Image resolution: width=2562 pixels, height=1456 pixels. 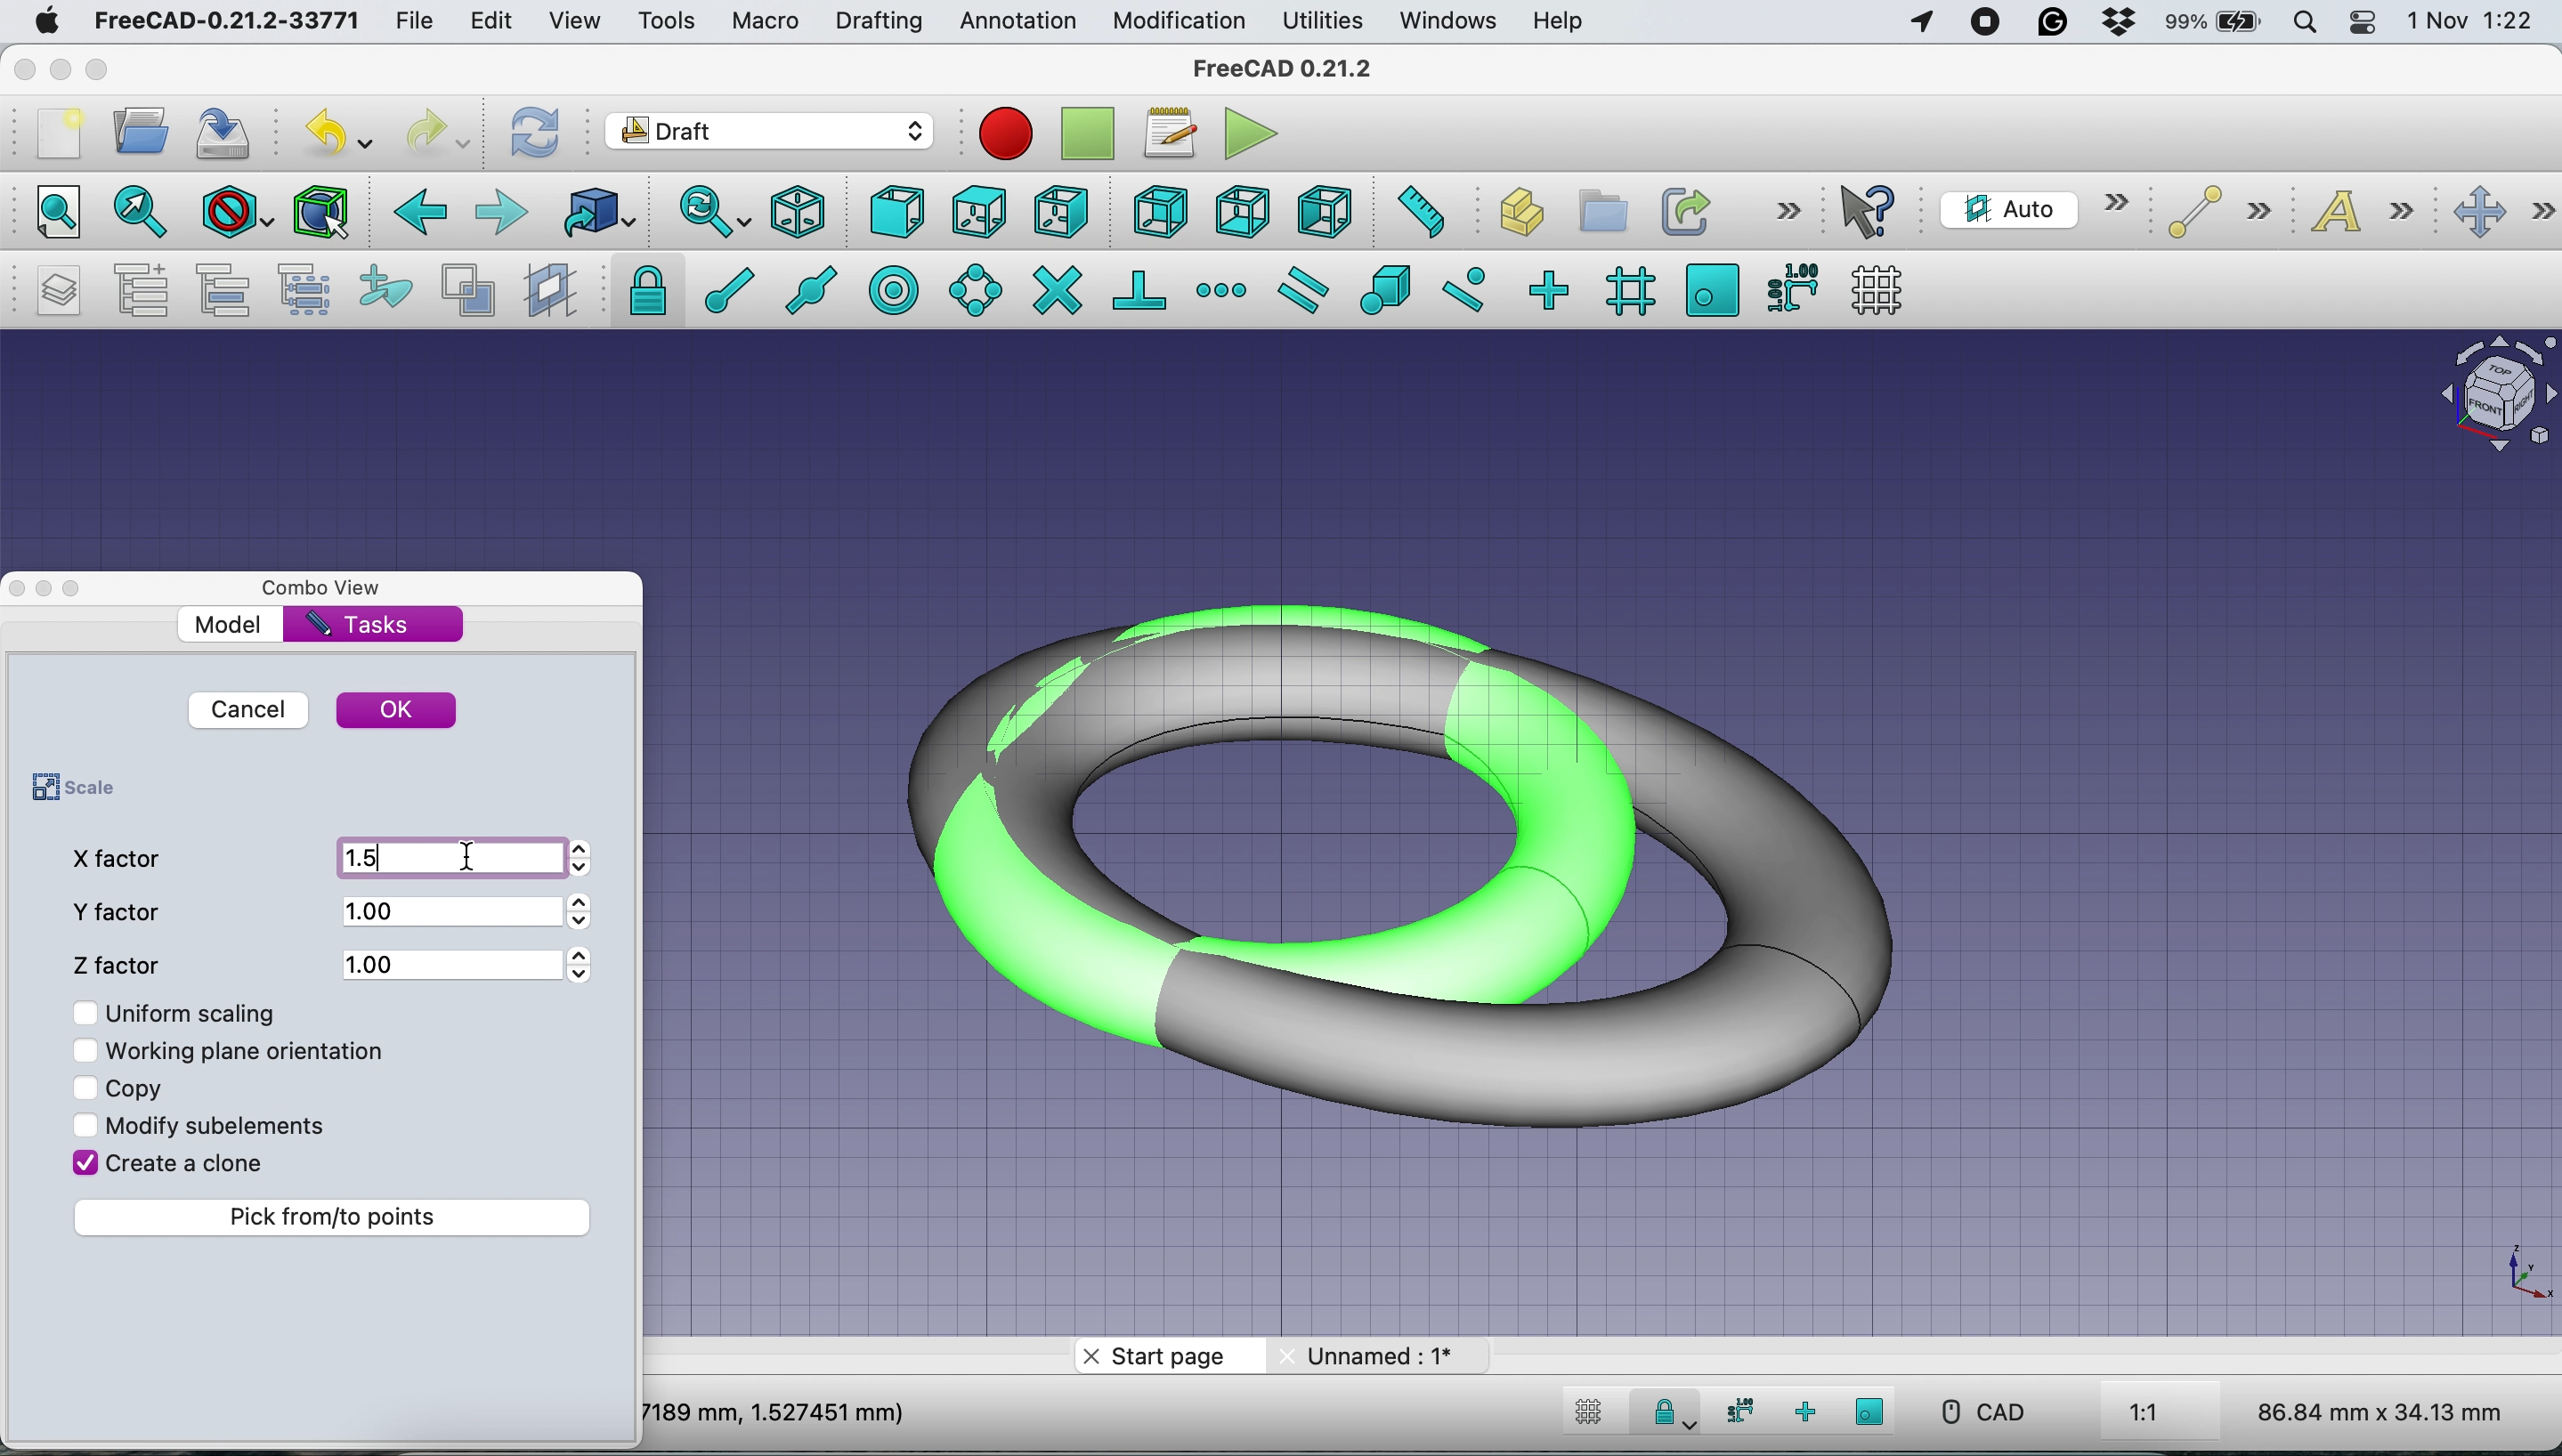 I want to click on snap near, so click(x=1466, y=288).